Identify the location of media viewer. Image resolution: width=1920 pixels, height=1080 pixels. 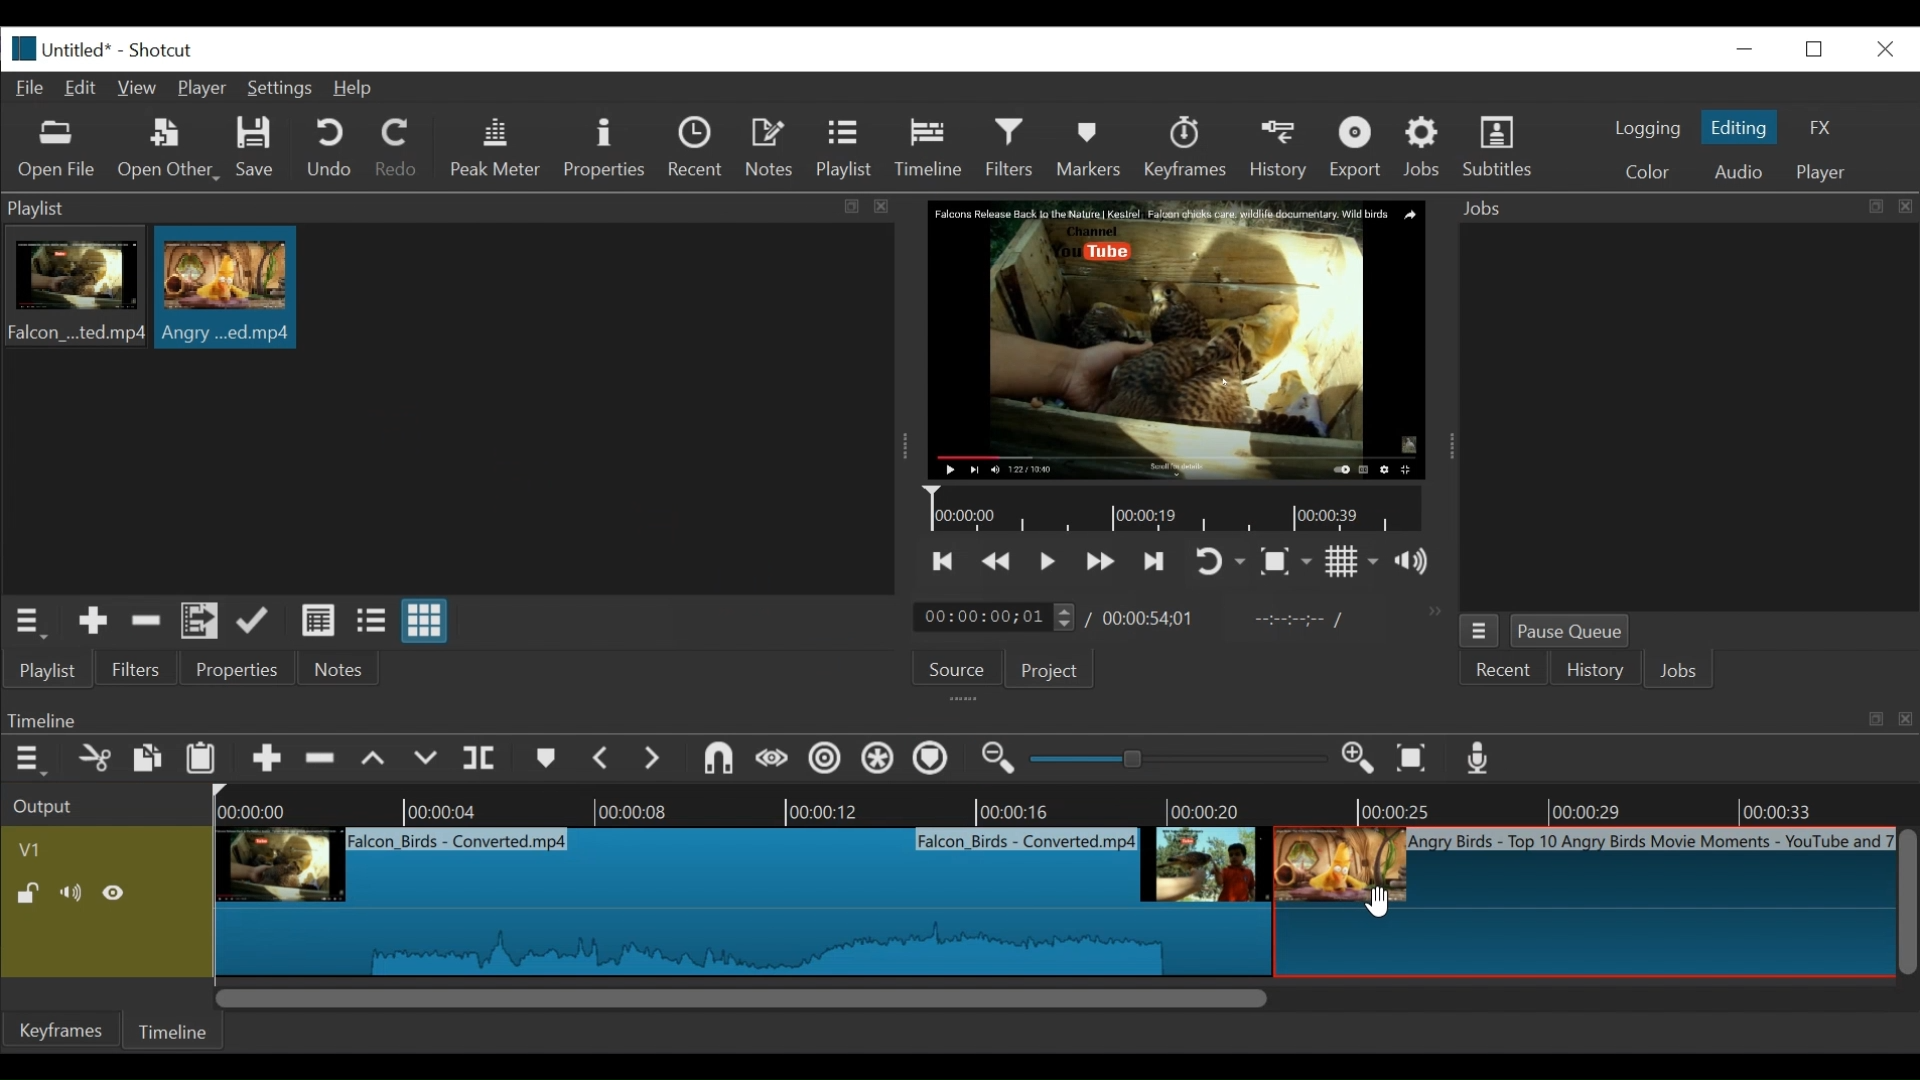
(1174, 339).